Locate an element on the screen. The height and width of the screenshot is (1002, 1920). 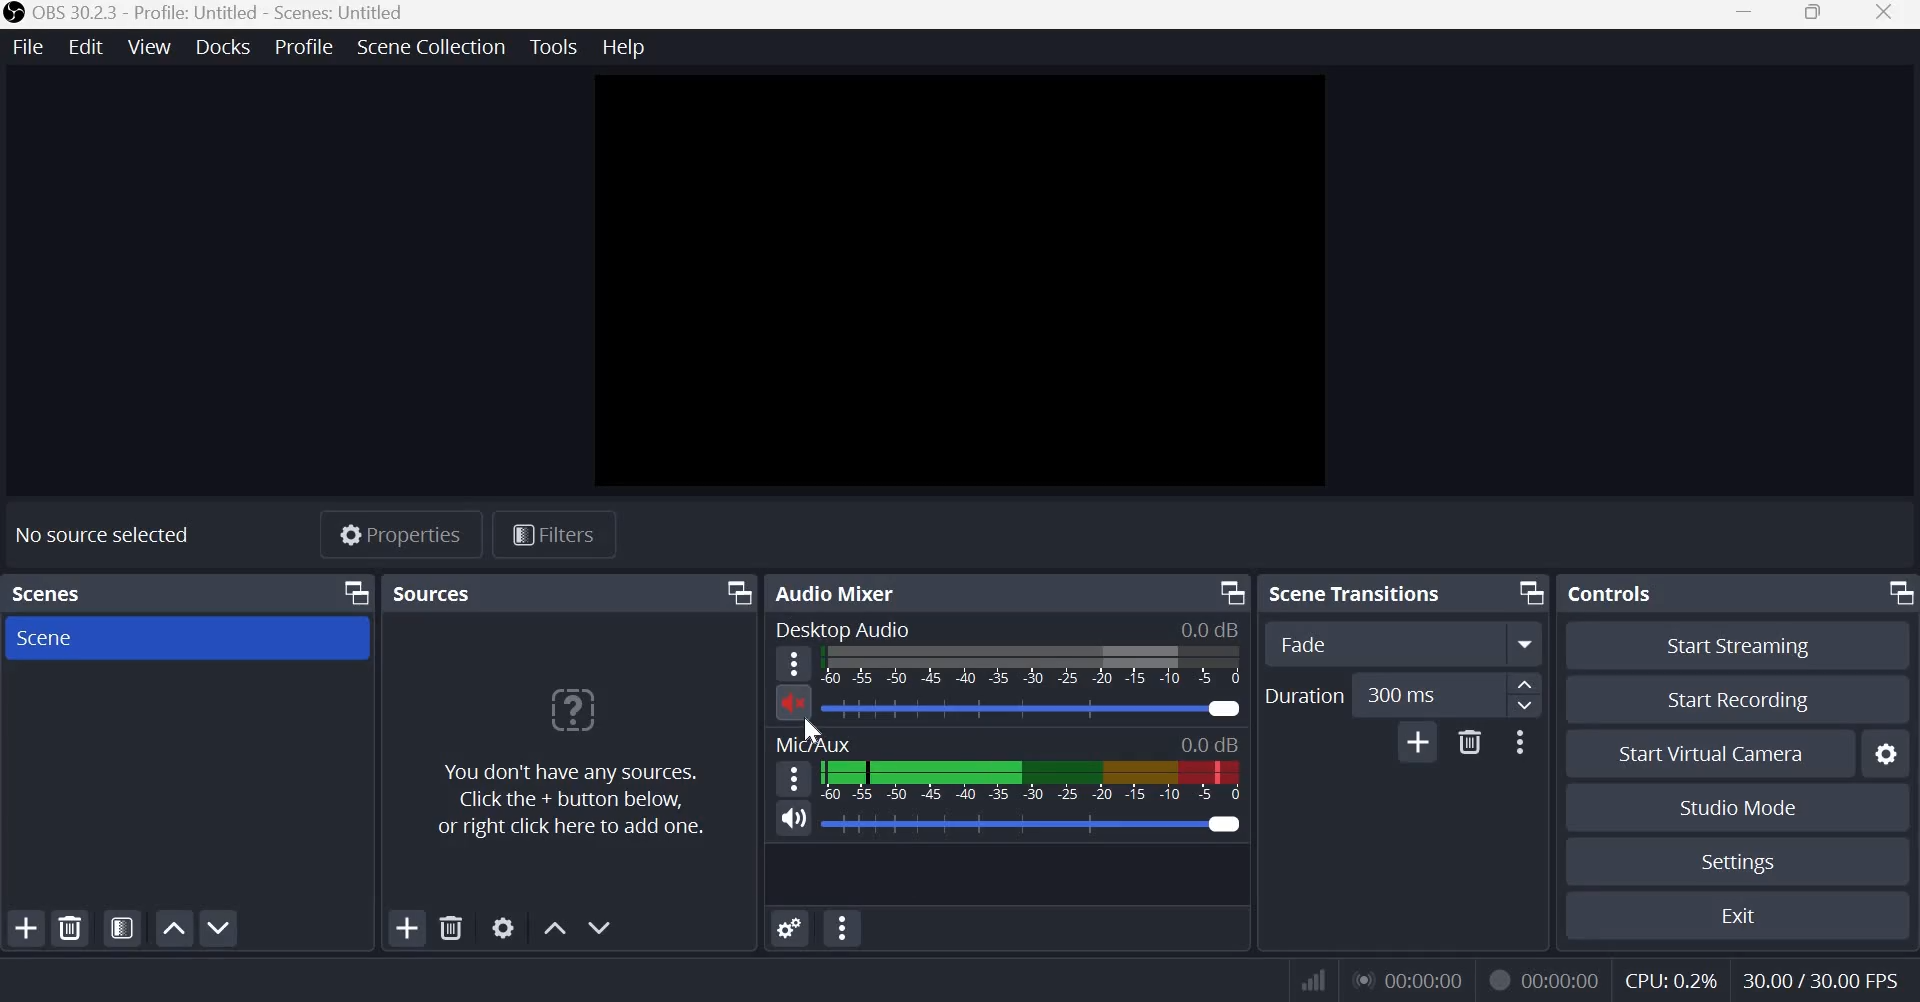
Controls is located at coordinates (1610, 593).